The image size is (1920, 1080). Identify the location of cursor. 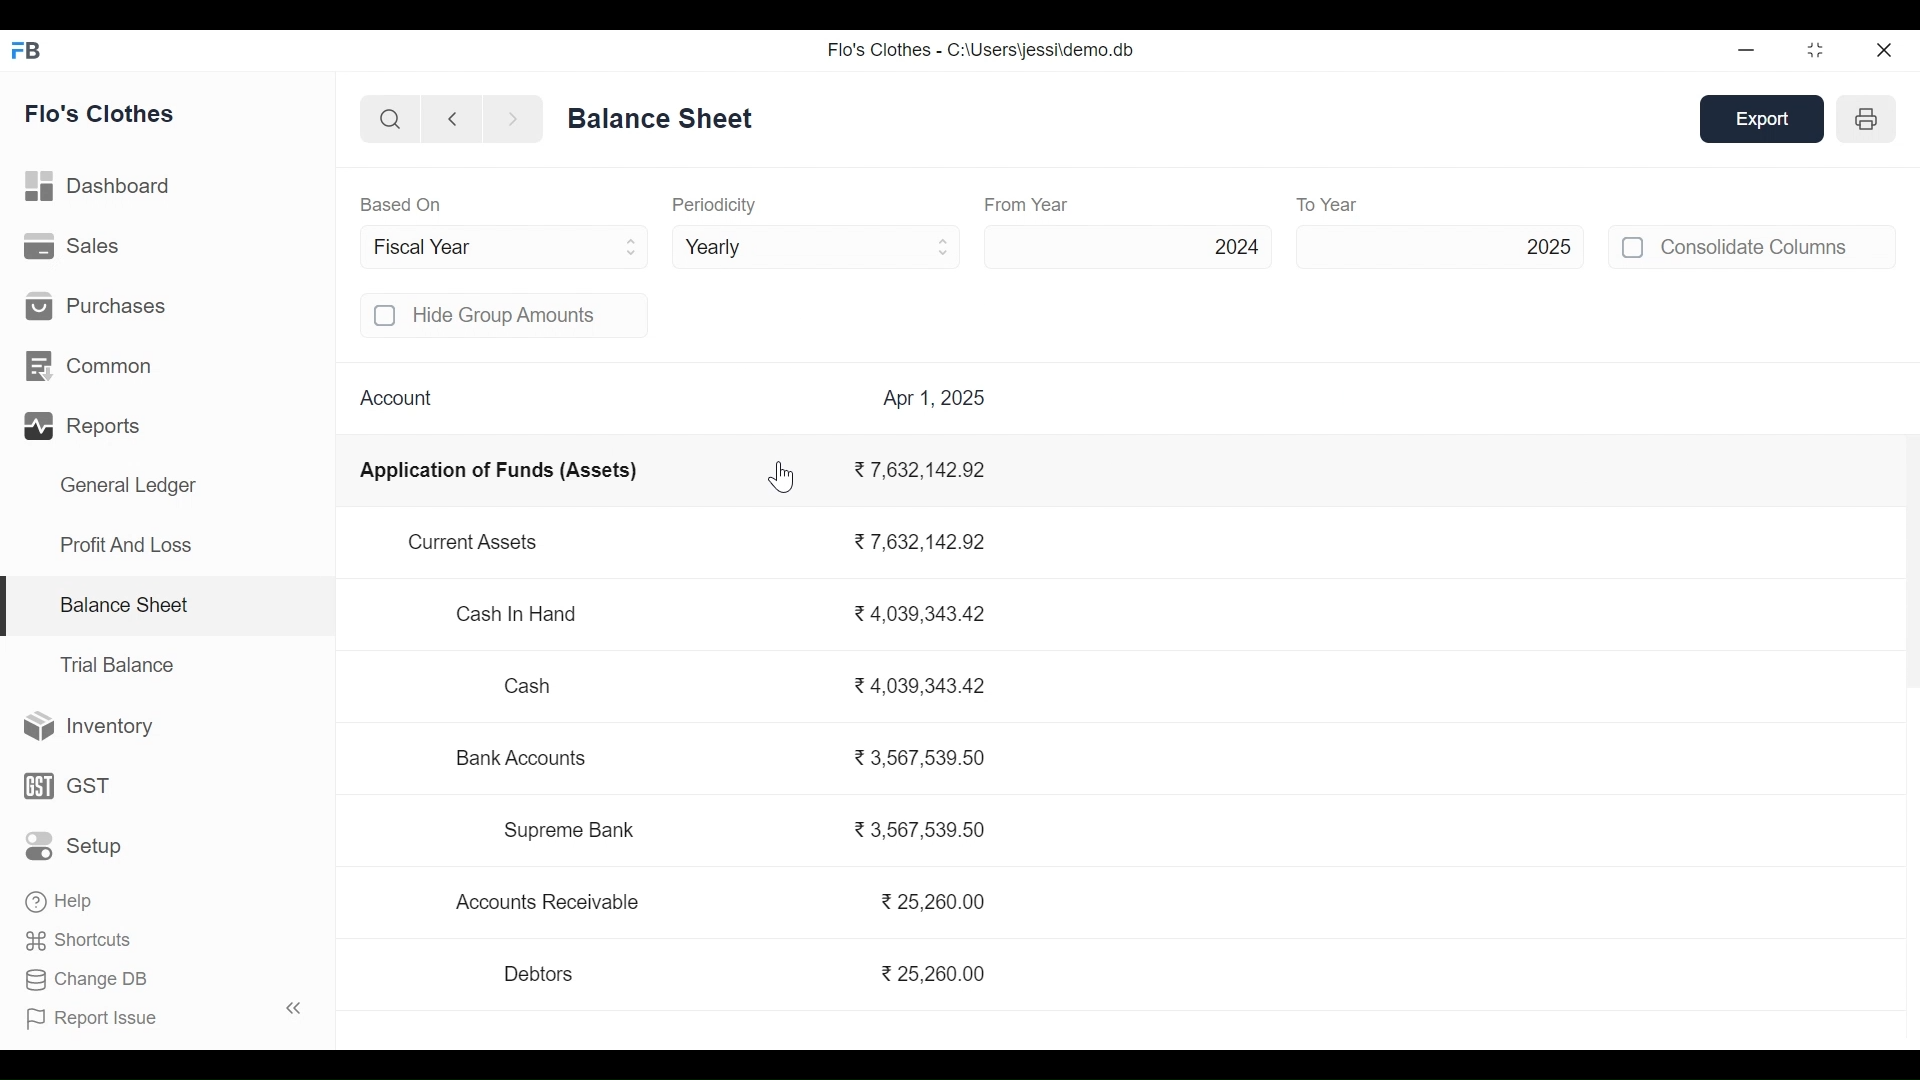
(783, 476).